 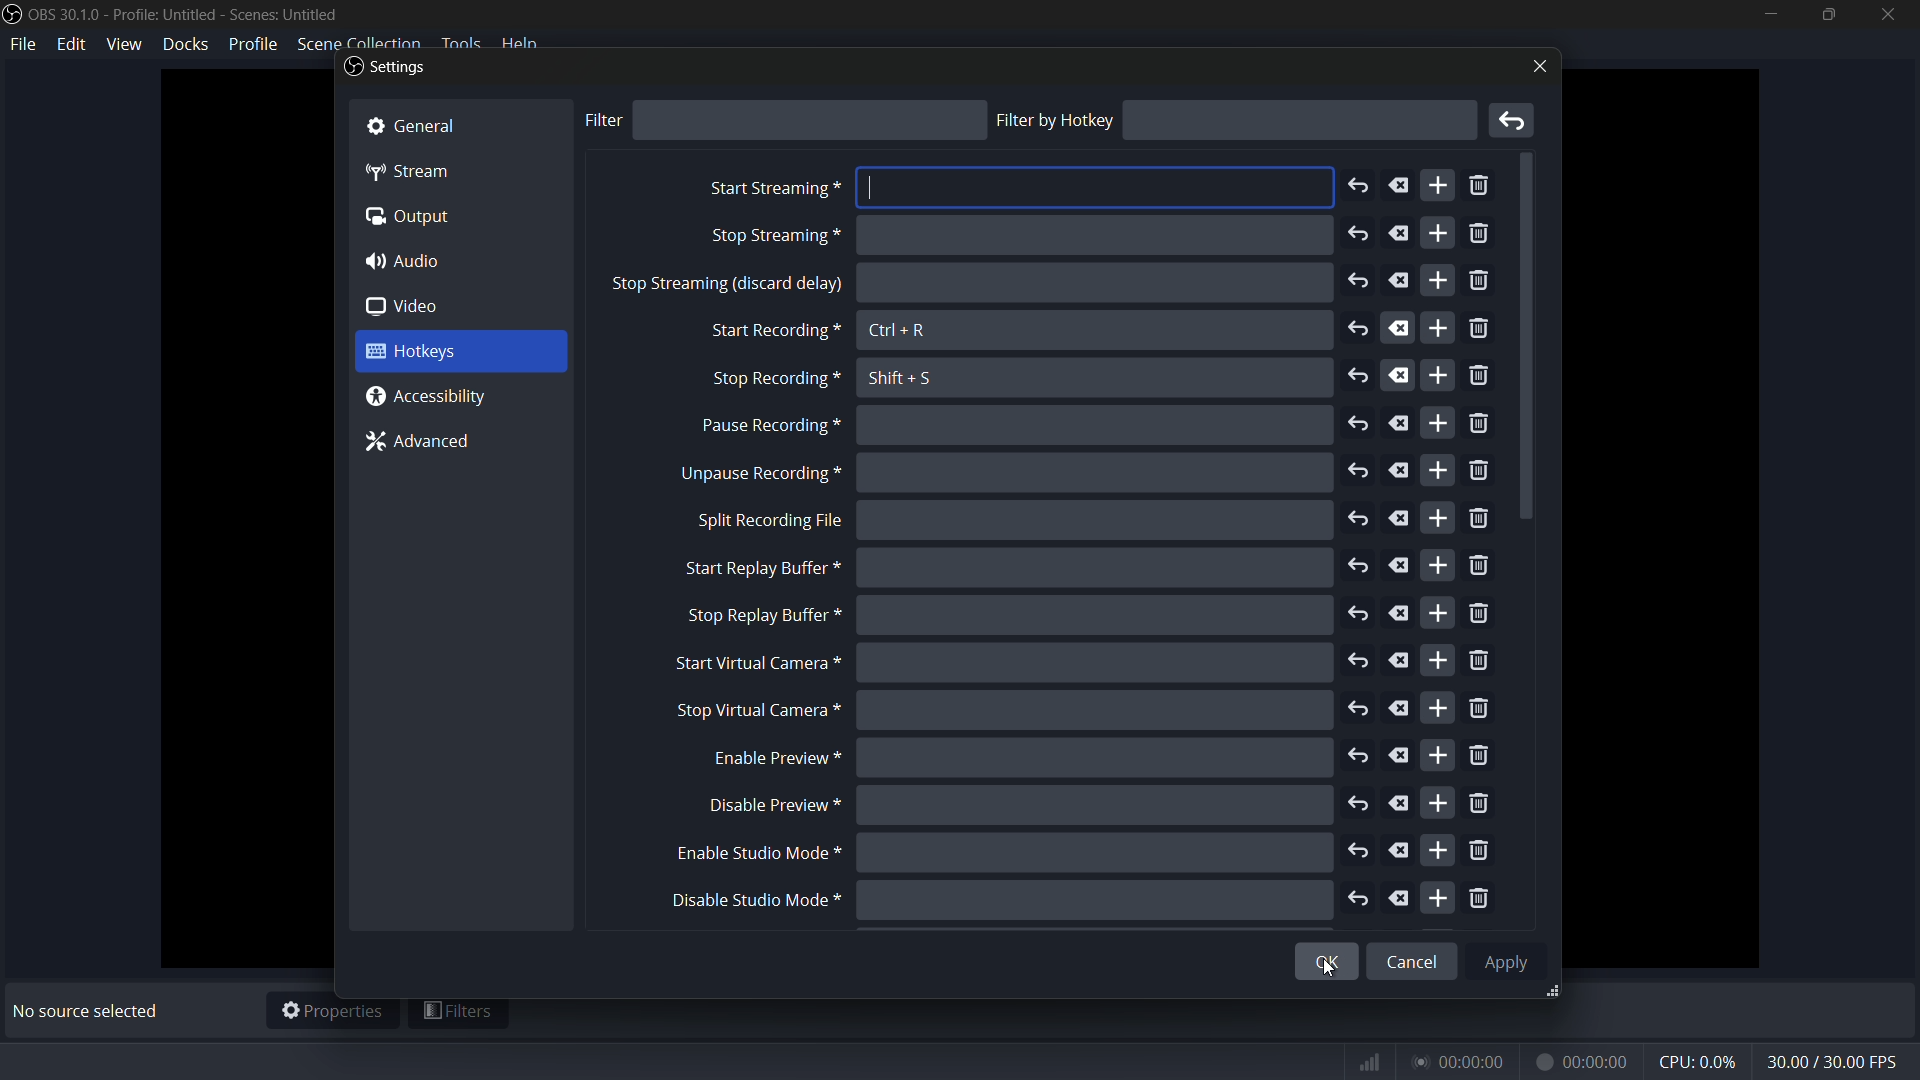 I want to click on minimize, so click(x=1770, y=14).